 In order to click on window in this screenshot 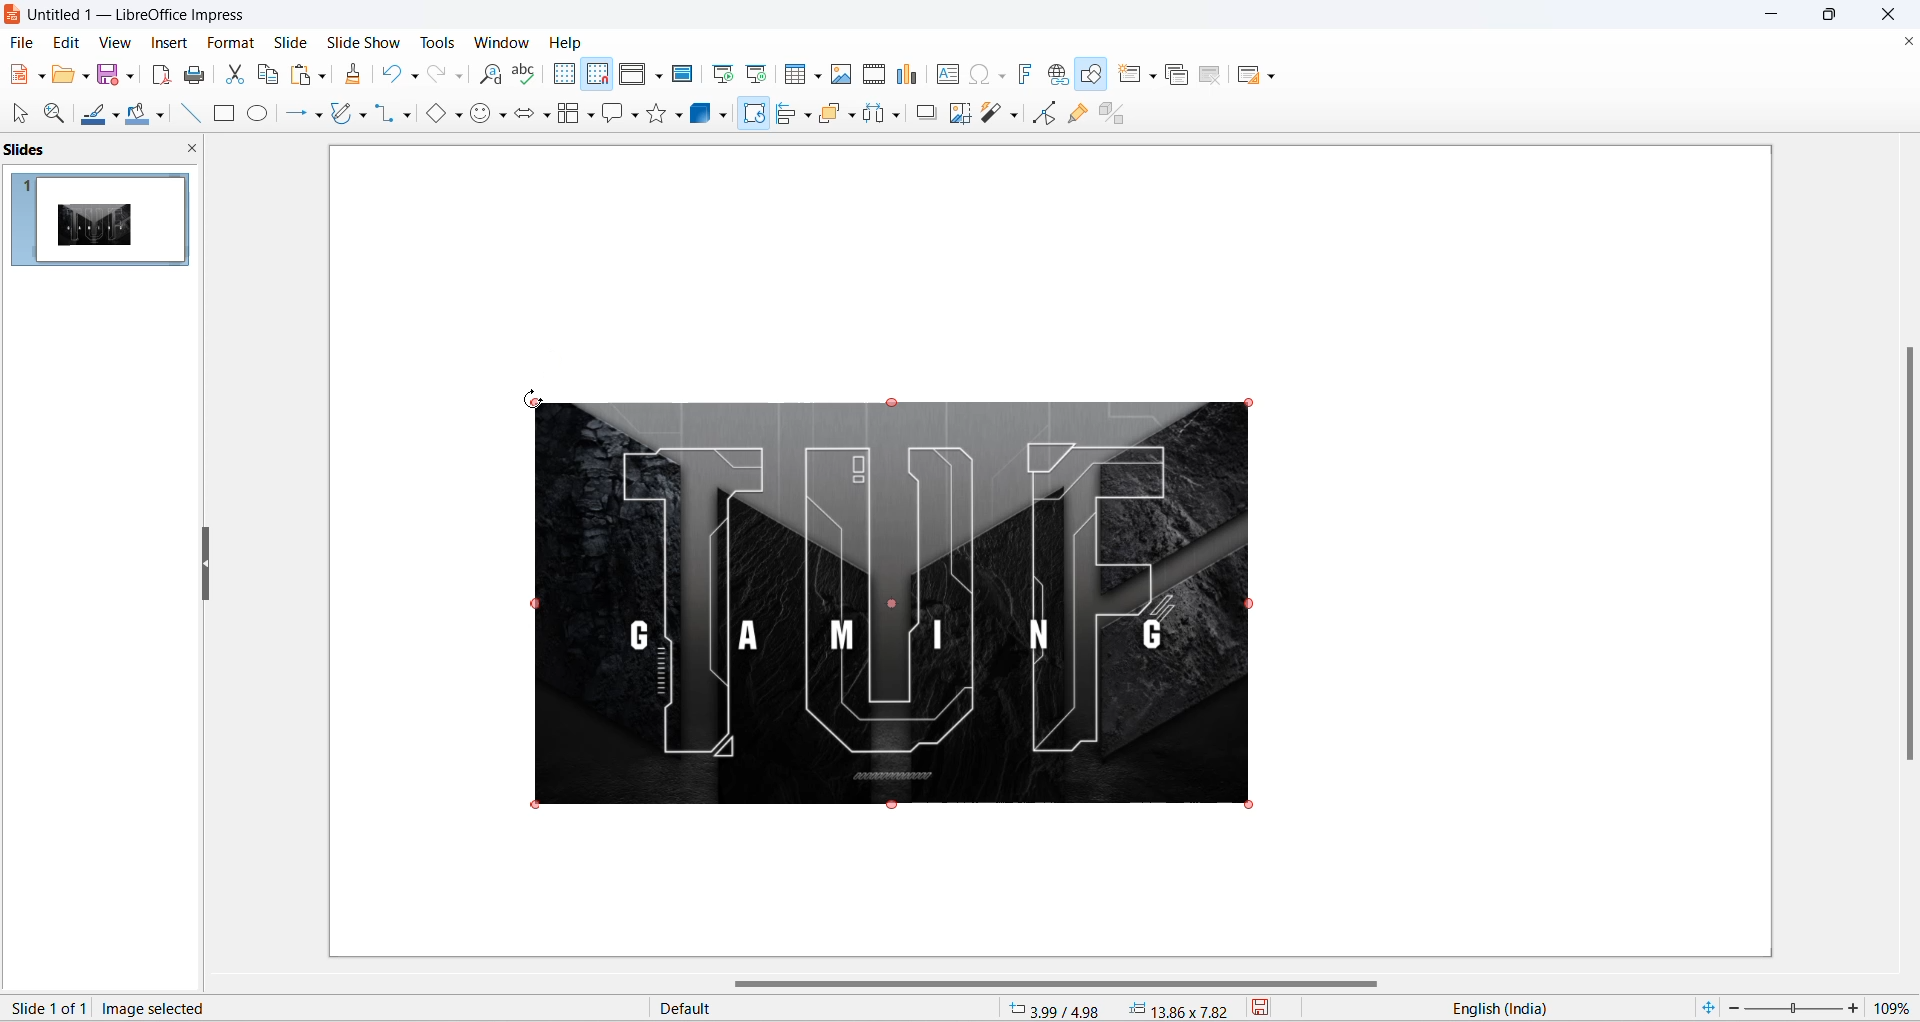, I will do `click(505, 42)`.